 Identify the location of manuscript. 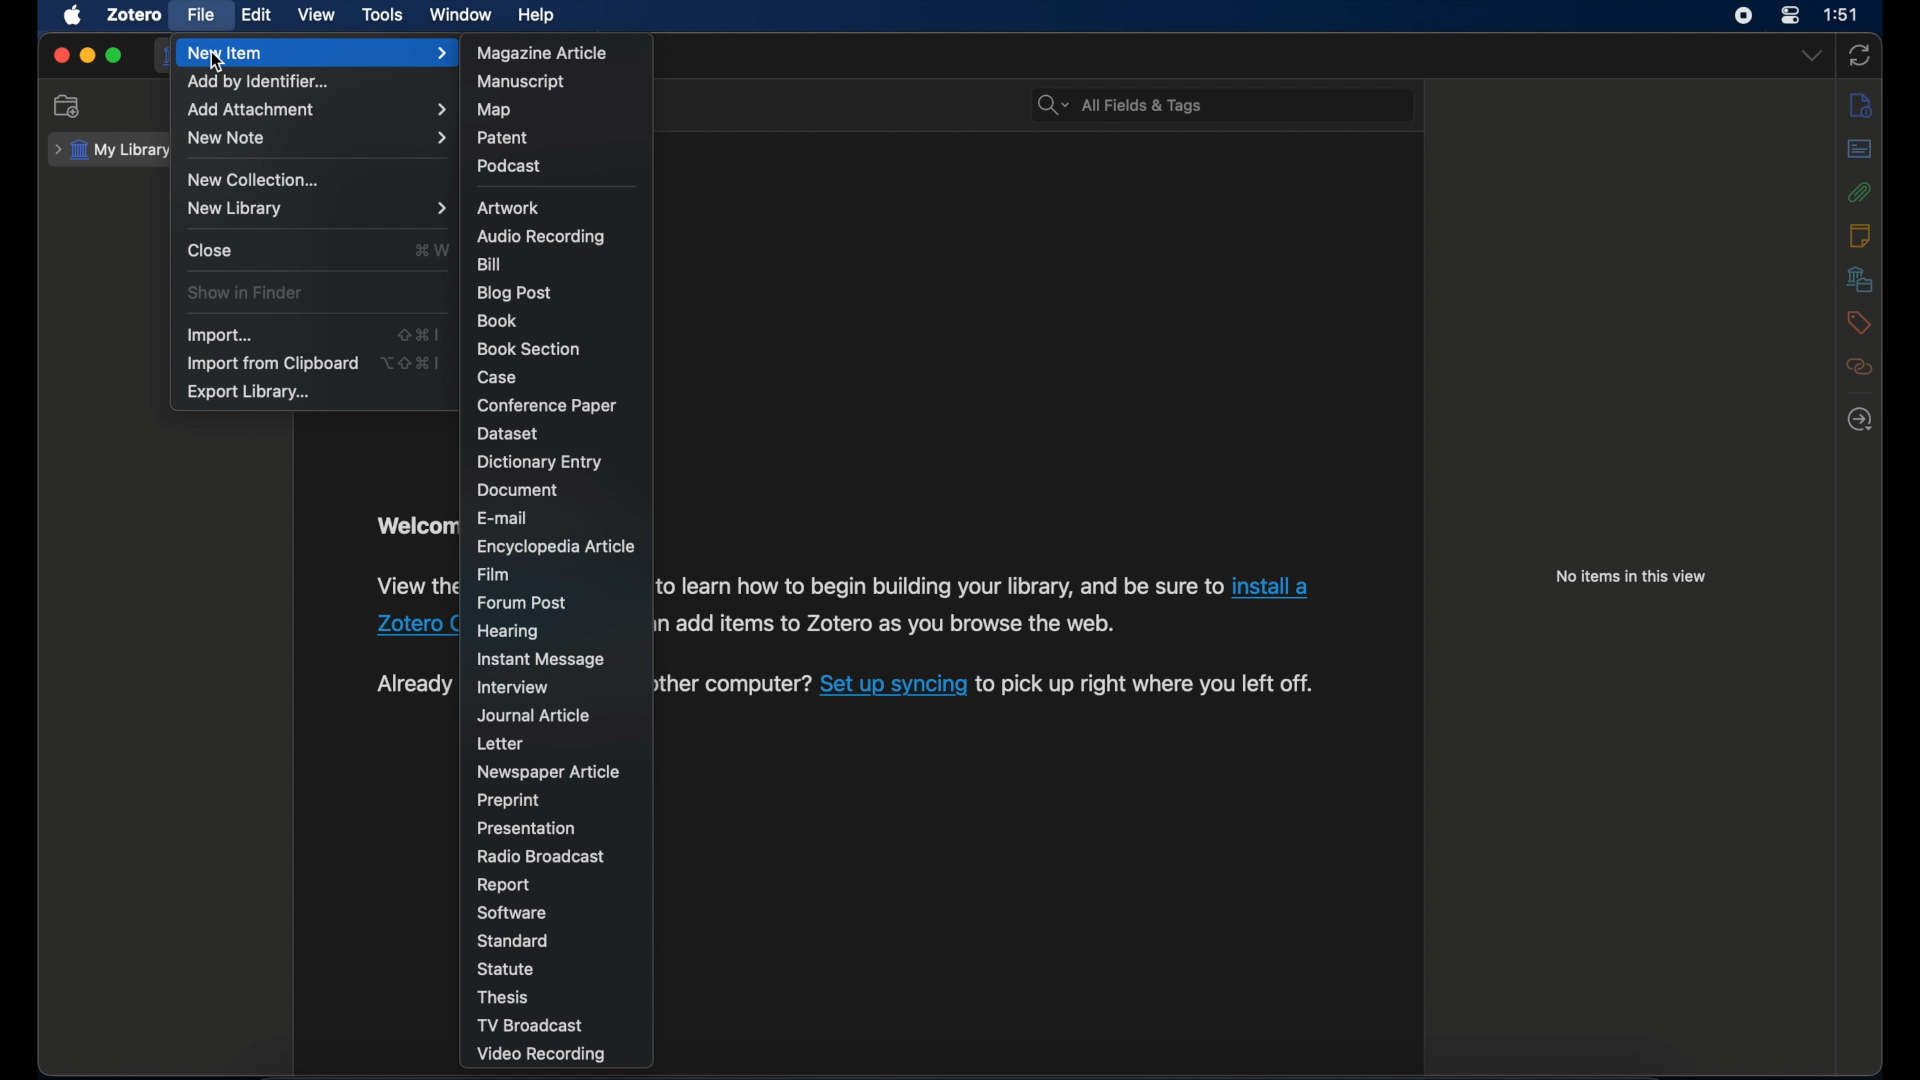
(524, 81).